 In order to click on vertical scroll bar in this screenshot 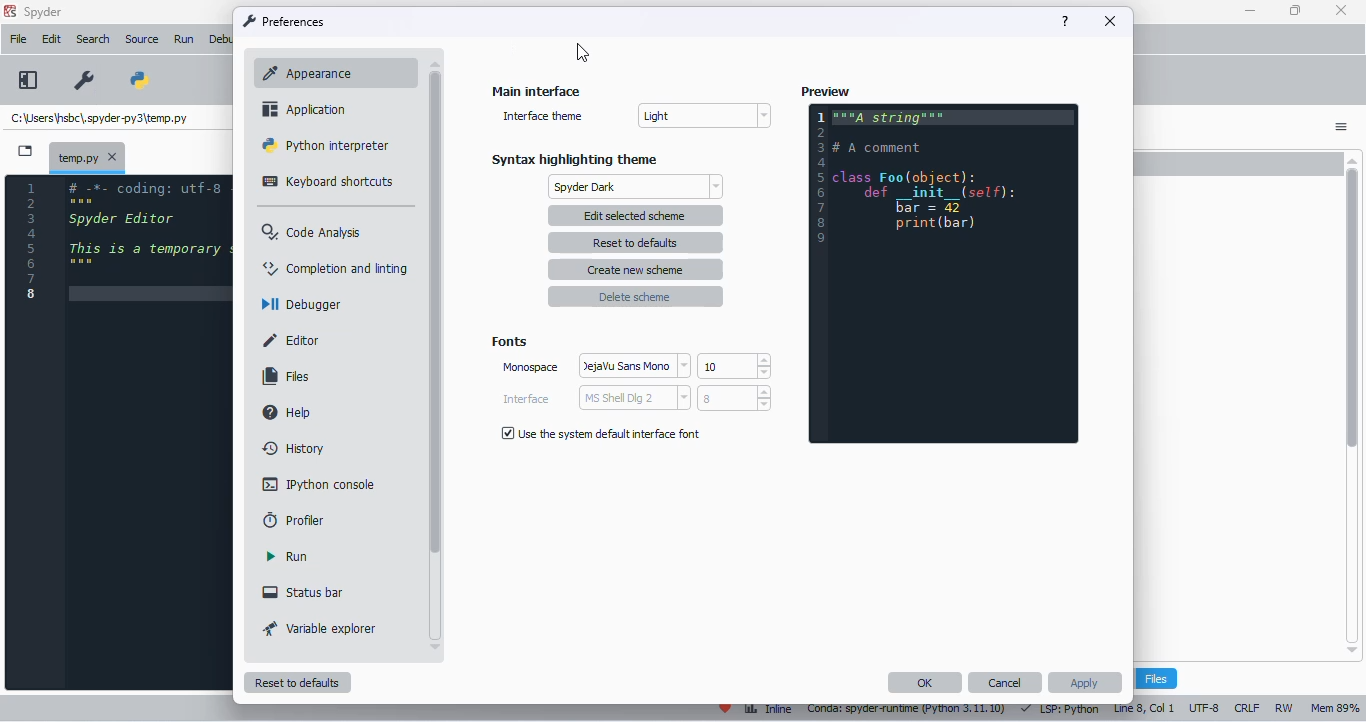, I will do `click(433, 307)`.